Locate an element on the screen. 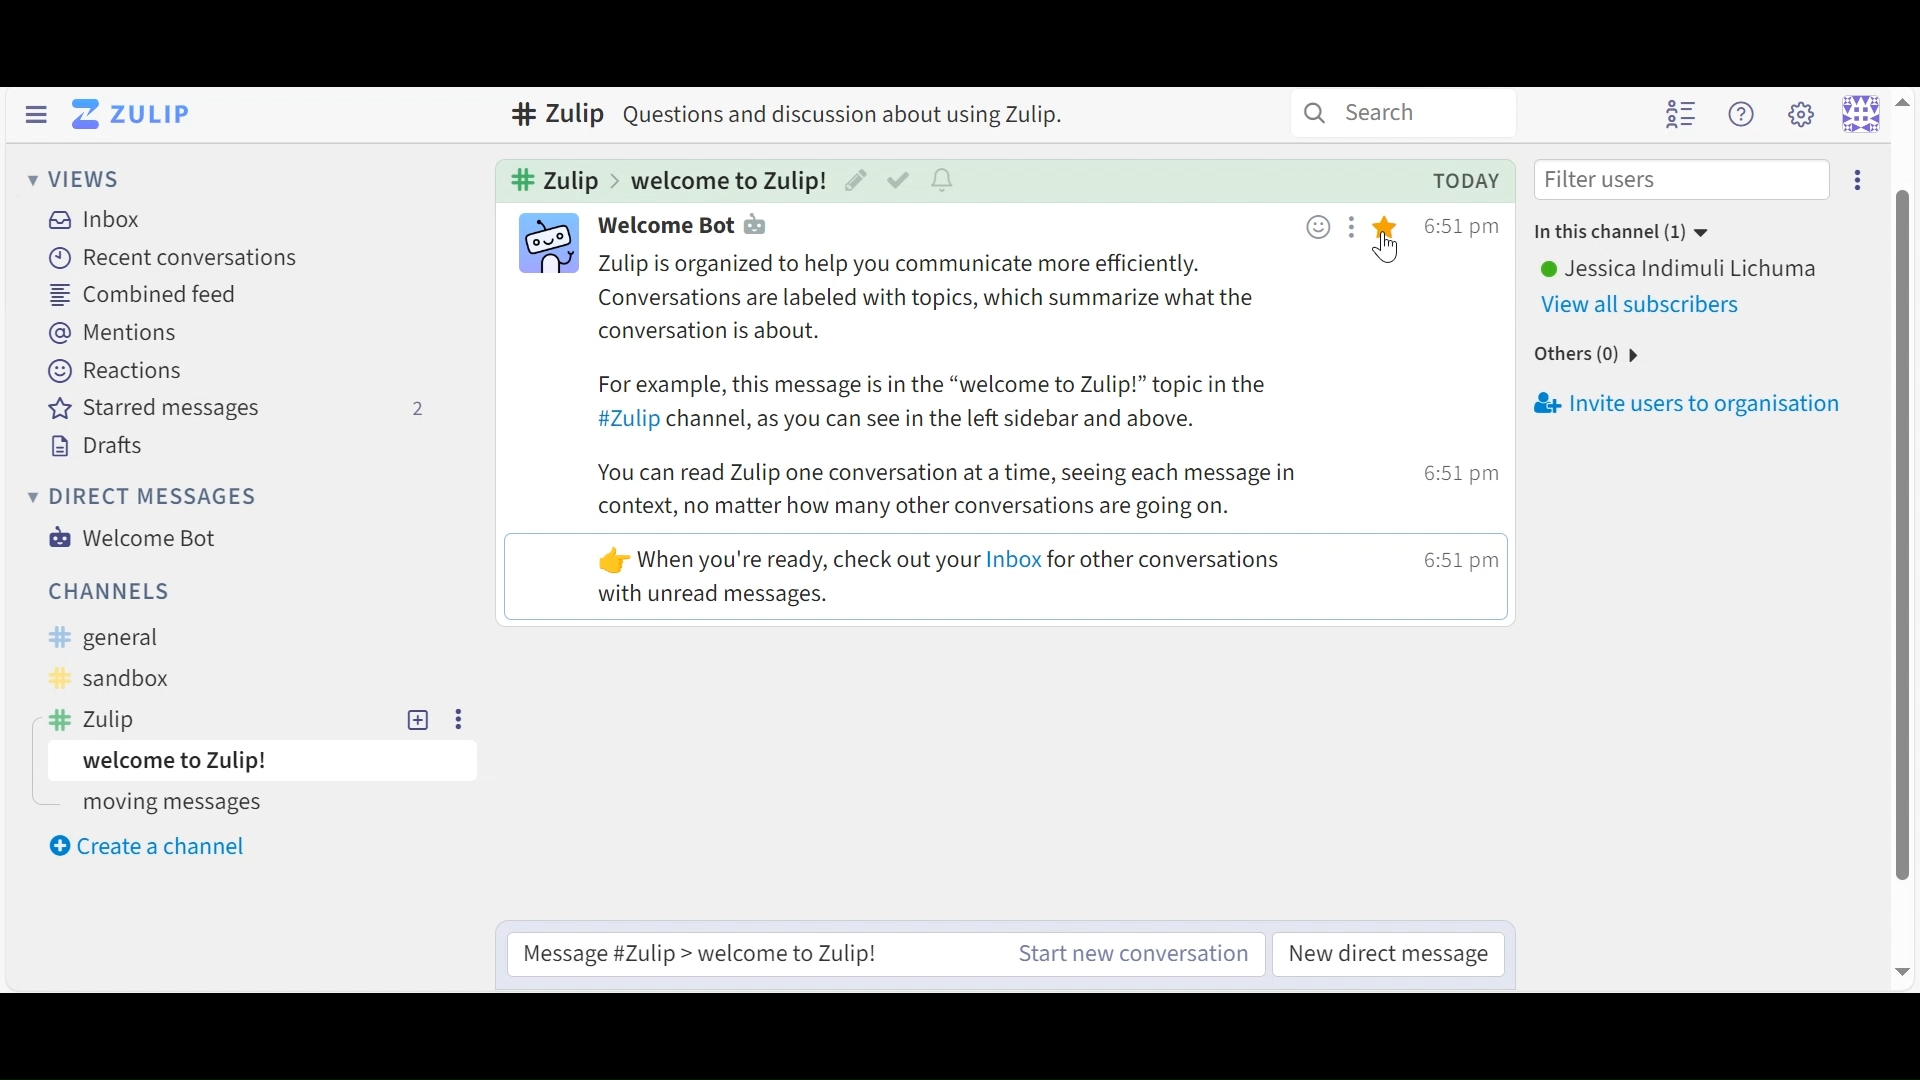  Create a new Channel is located at coordinates (160, 848).